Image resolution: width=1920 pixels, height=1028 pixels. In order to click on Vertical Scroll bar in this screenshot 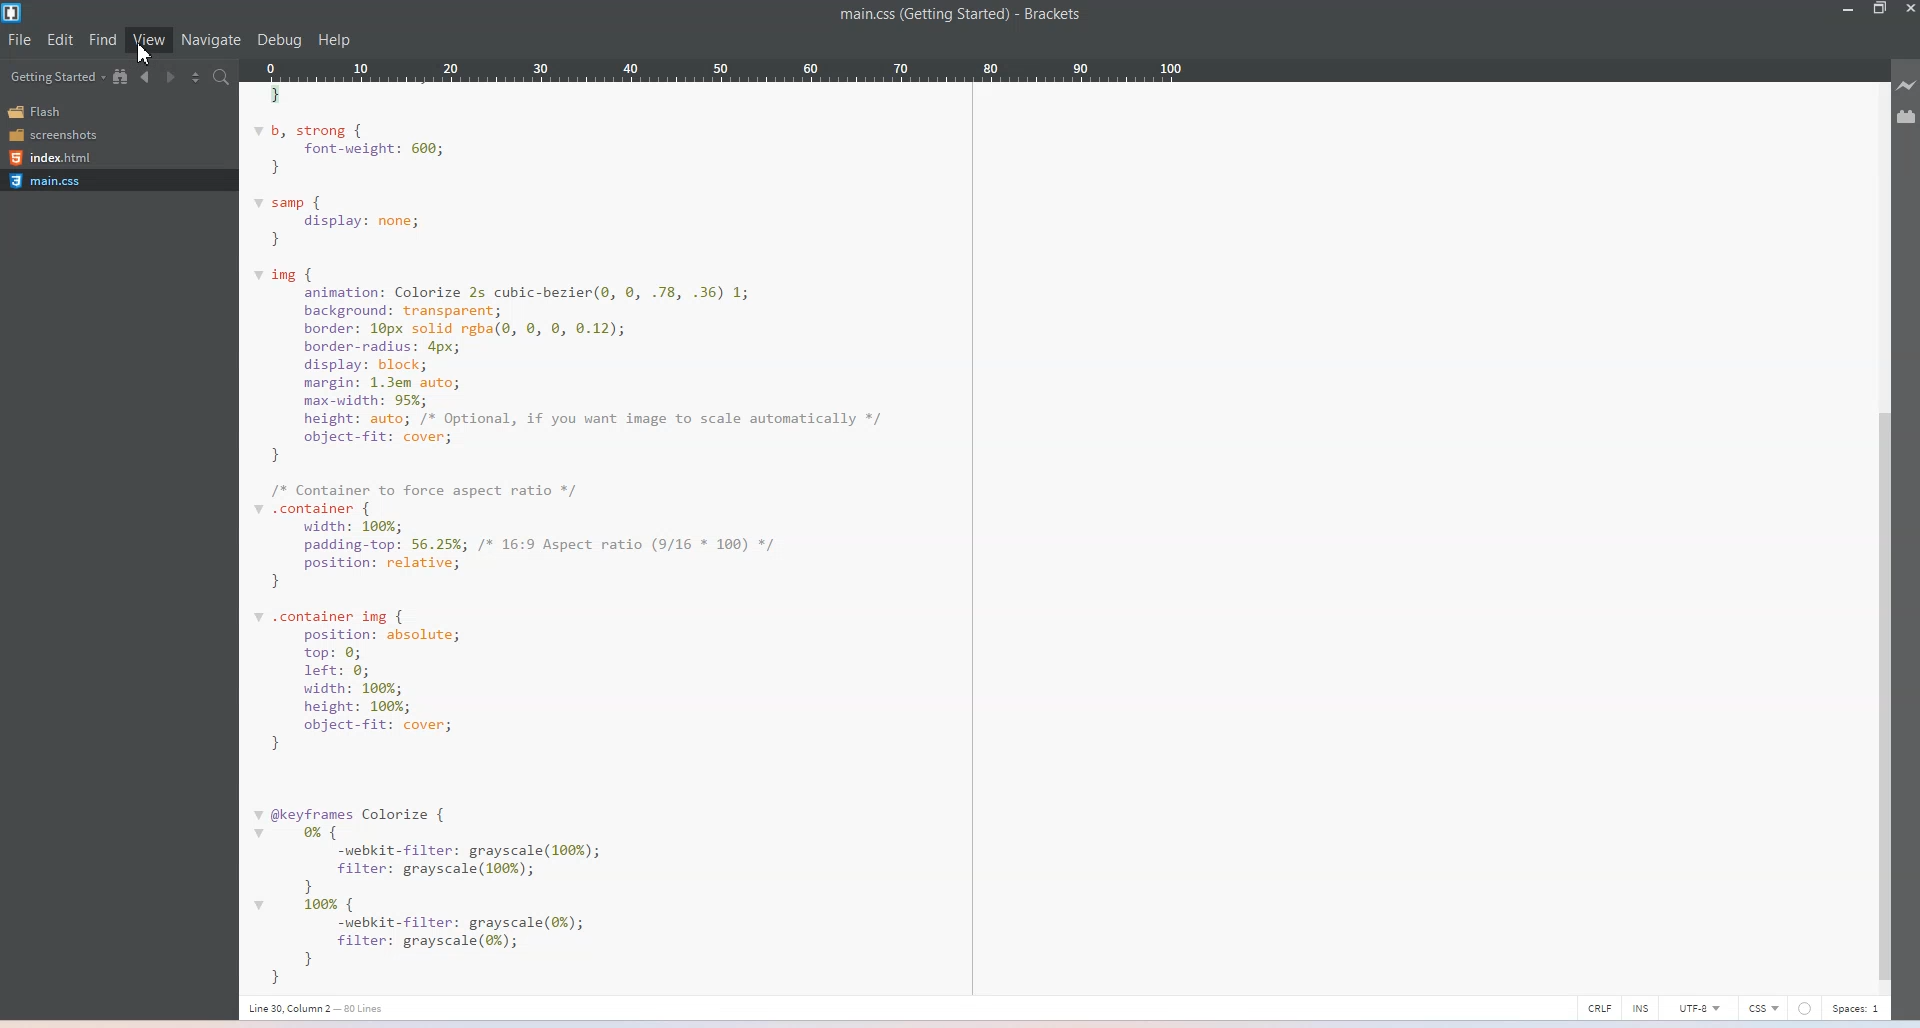, I will do `click(1882, 698)`.